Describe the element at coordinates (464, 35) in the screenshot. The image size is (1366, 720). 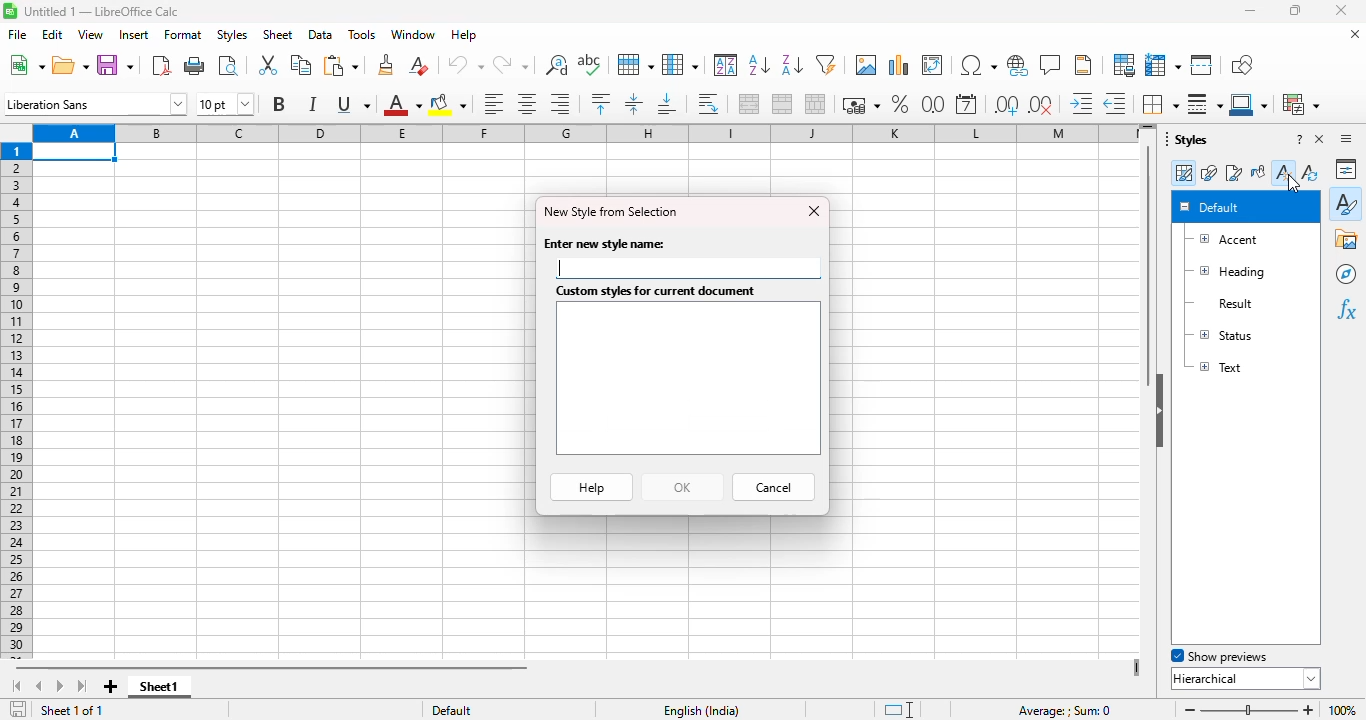
I see `help` at that location.